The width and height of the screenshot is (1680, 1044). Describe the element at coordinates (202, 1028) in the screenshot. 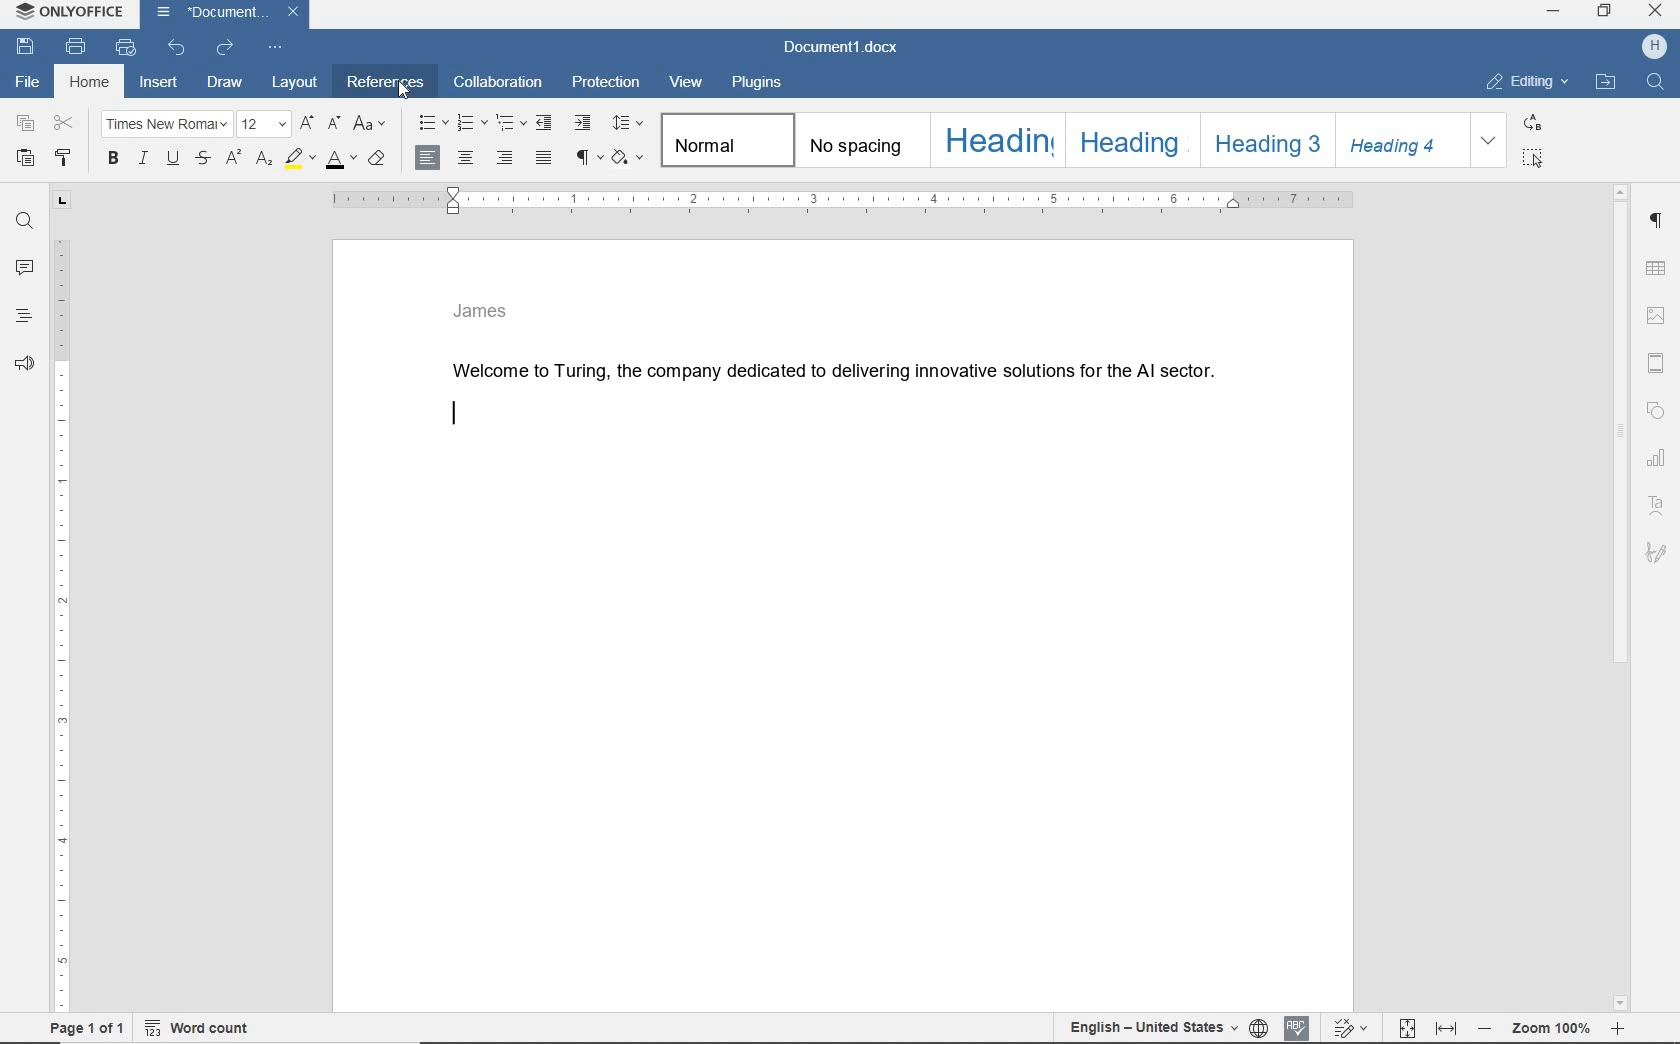

I see `wordcount` at that location.